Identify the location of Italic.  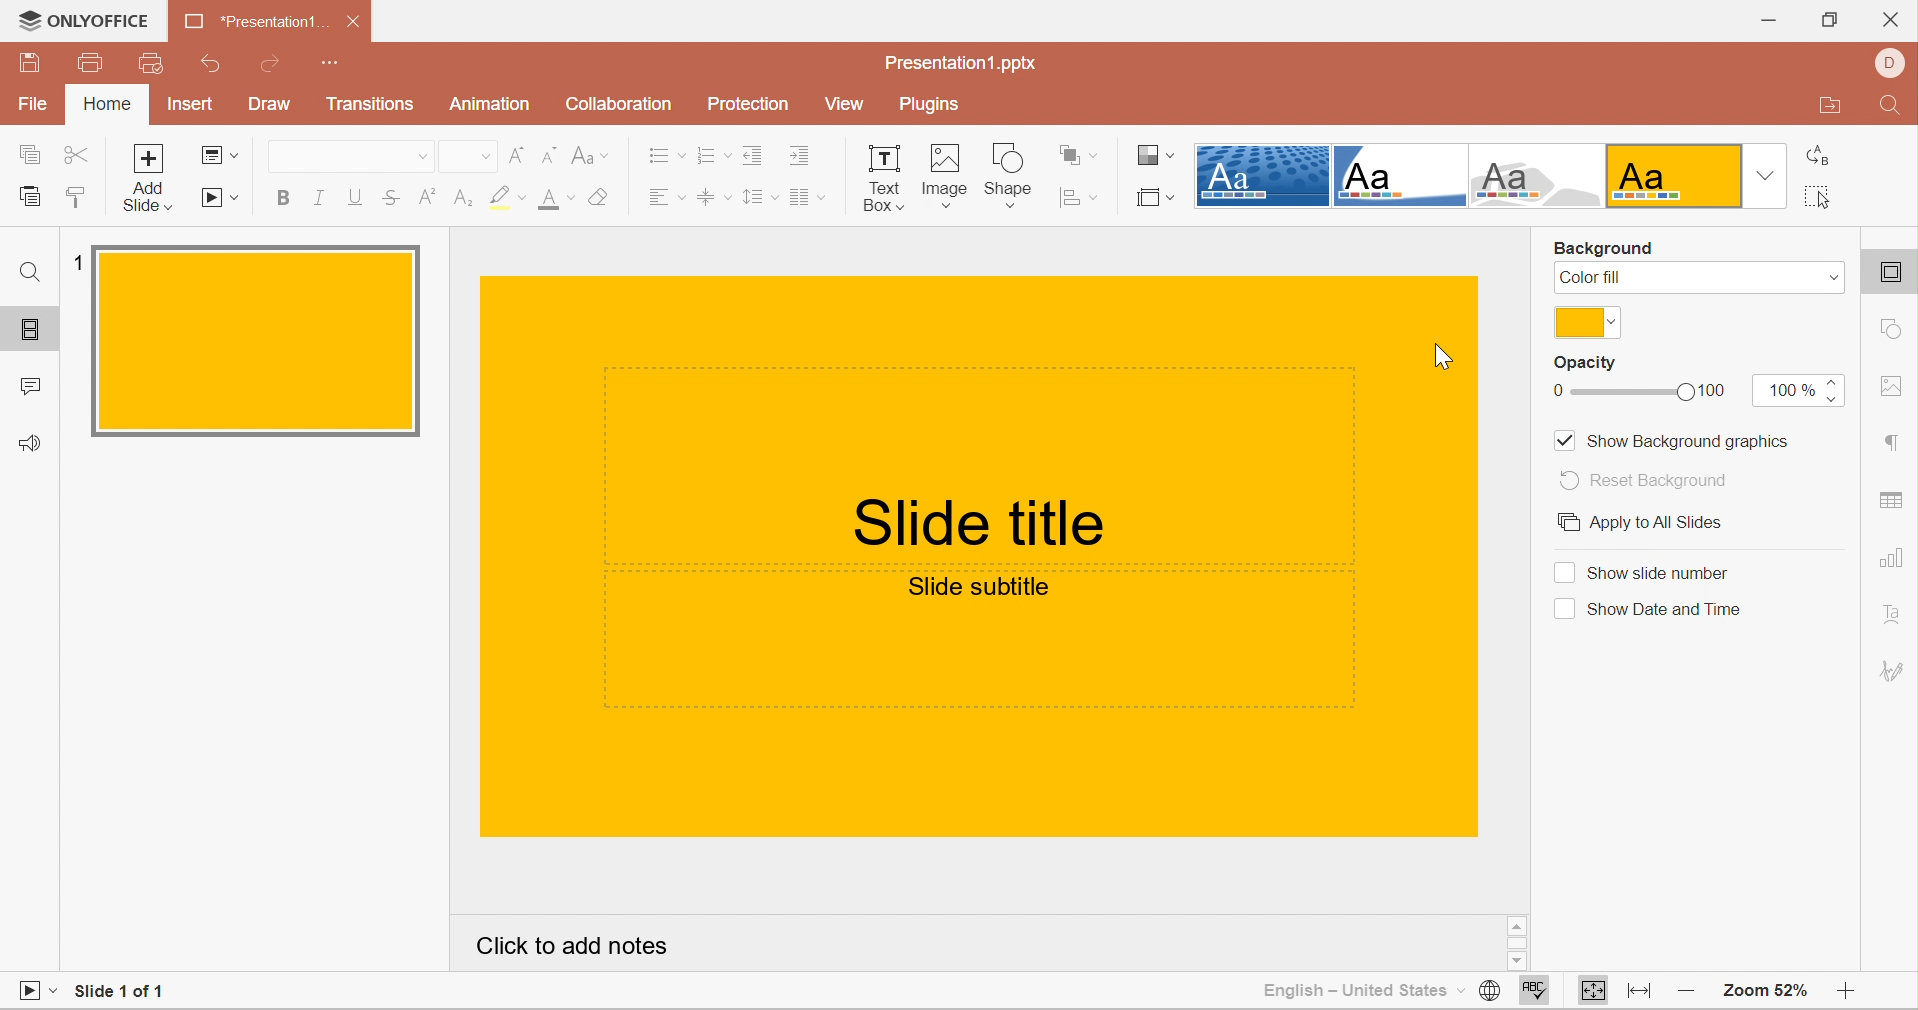
(321, 196).